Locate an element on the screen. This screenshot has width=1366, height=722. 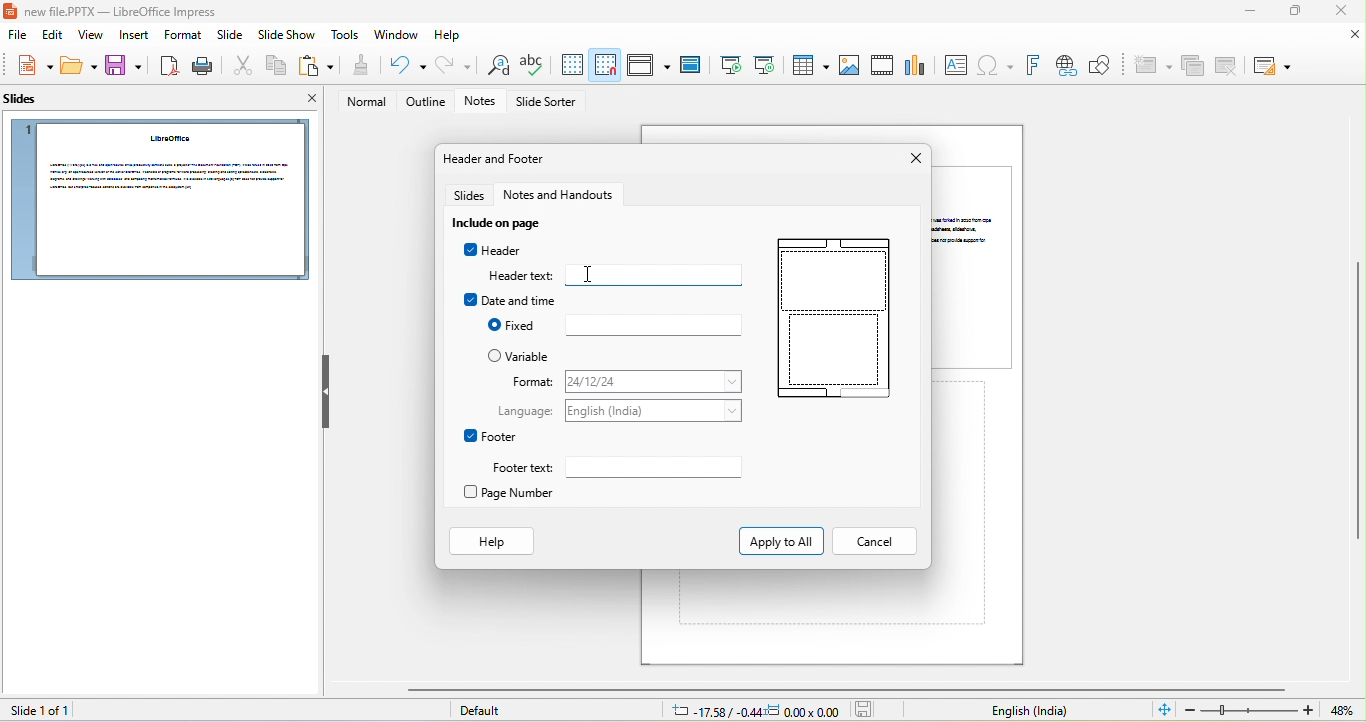
redo is located at coordinates (454, 65).